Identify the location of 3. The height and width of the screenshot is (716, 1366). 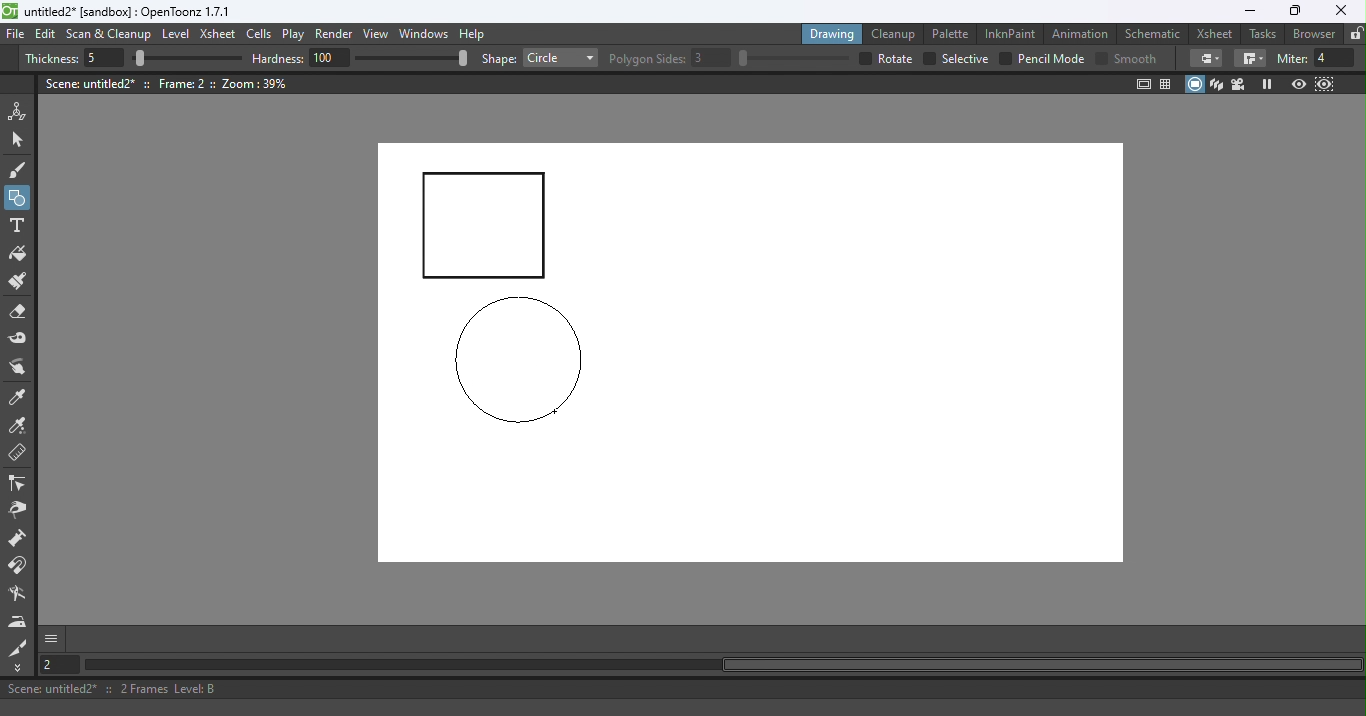
(712, 58).